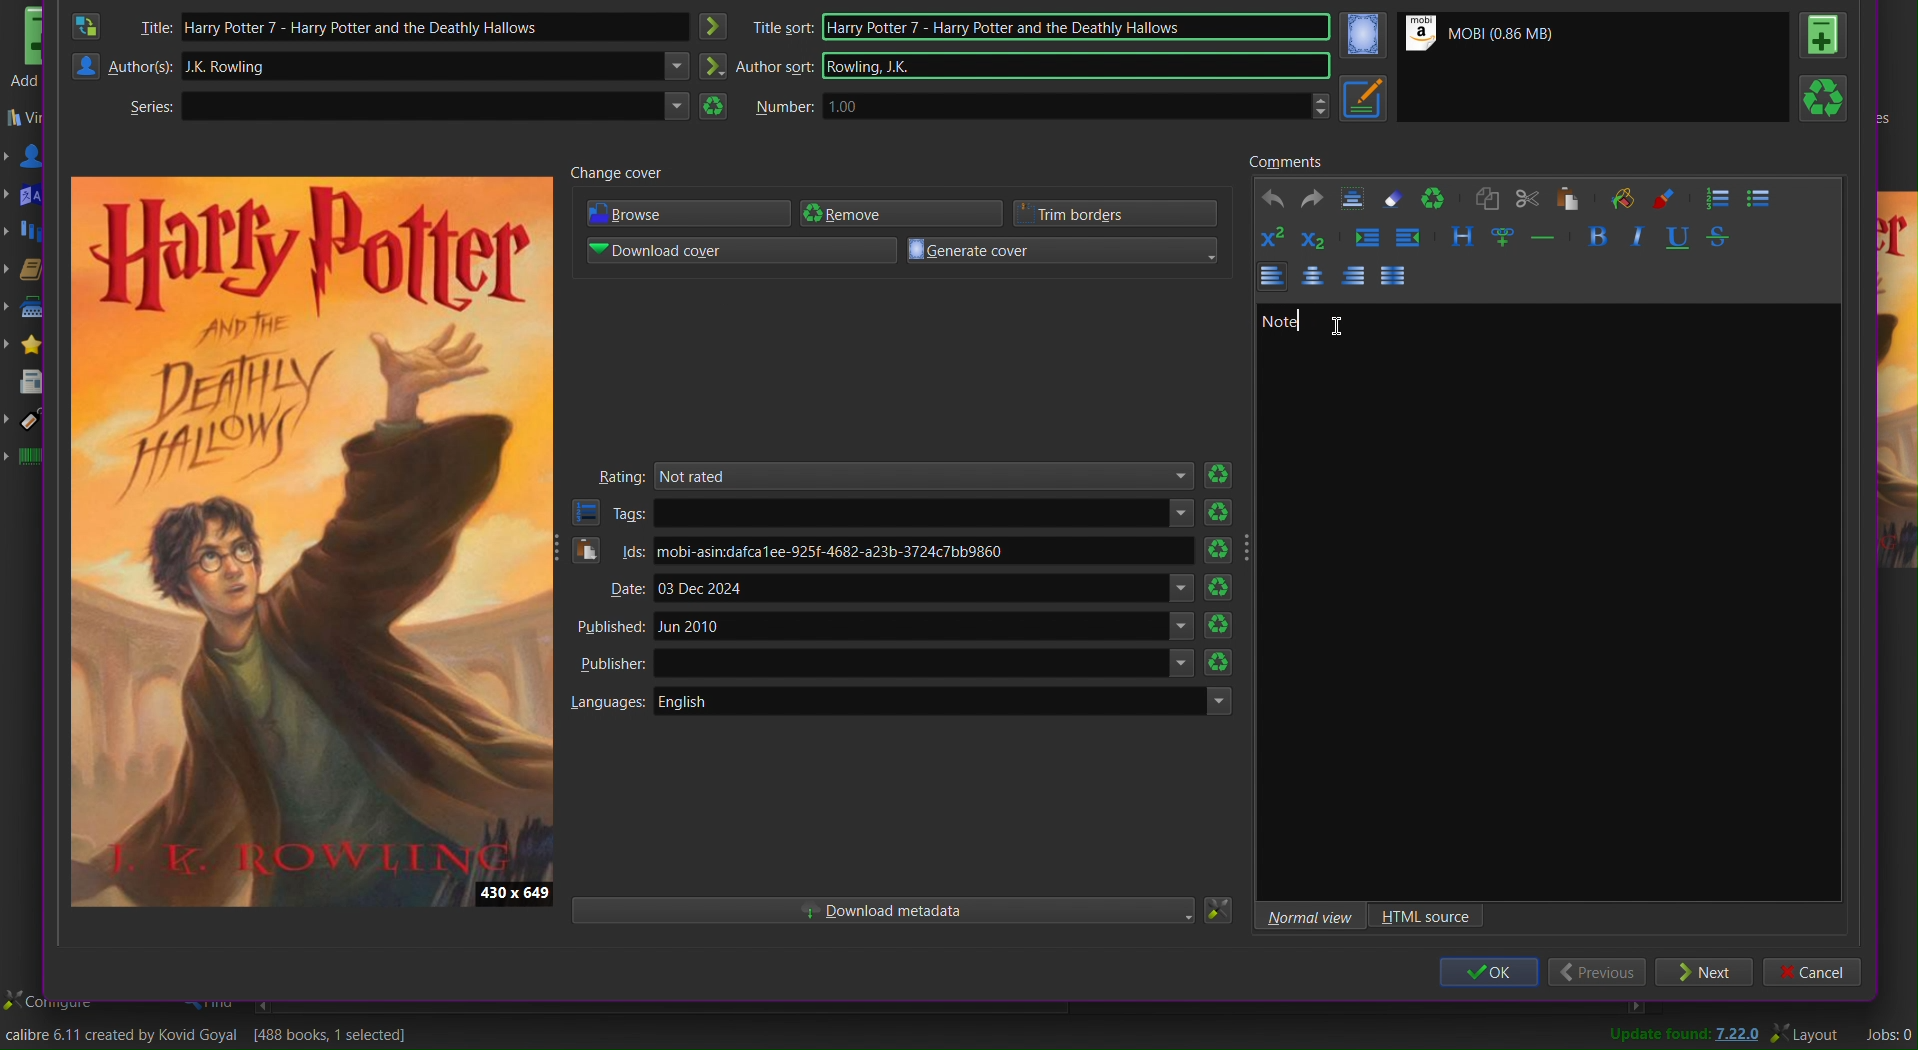  What do you see at coordinates (1629, 198) in the screenshot?
I see `Background color` at bounding box center [1629, 198].